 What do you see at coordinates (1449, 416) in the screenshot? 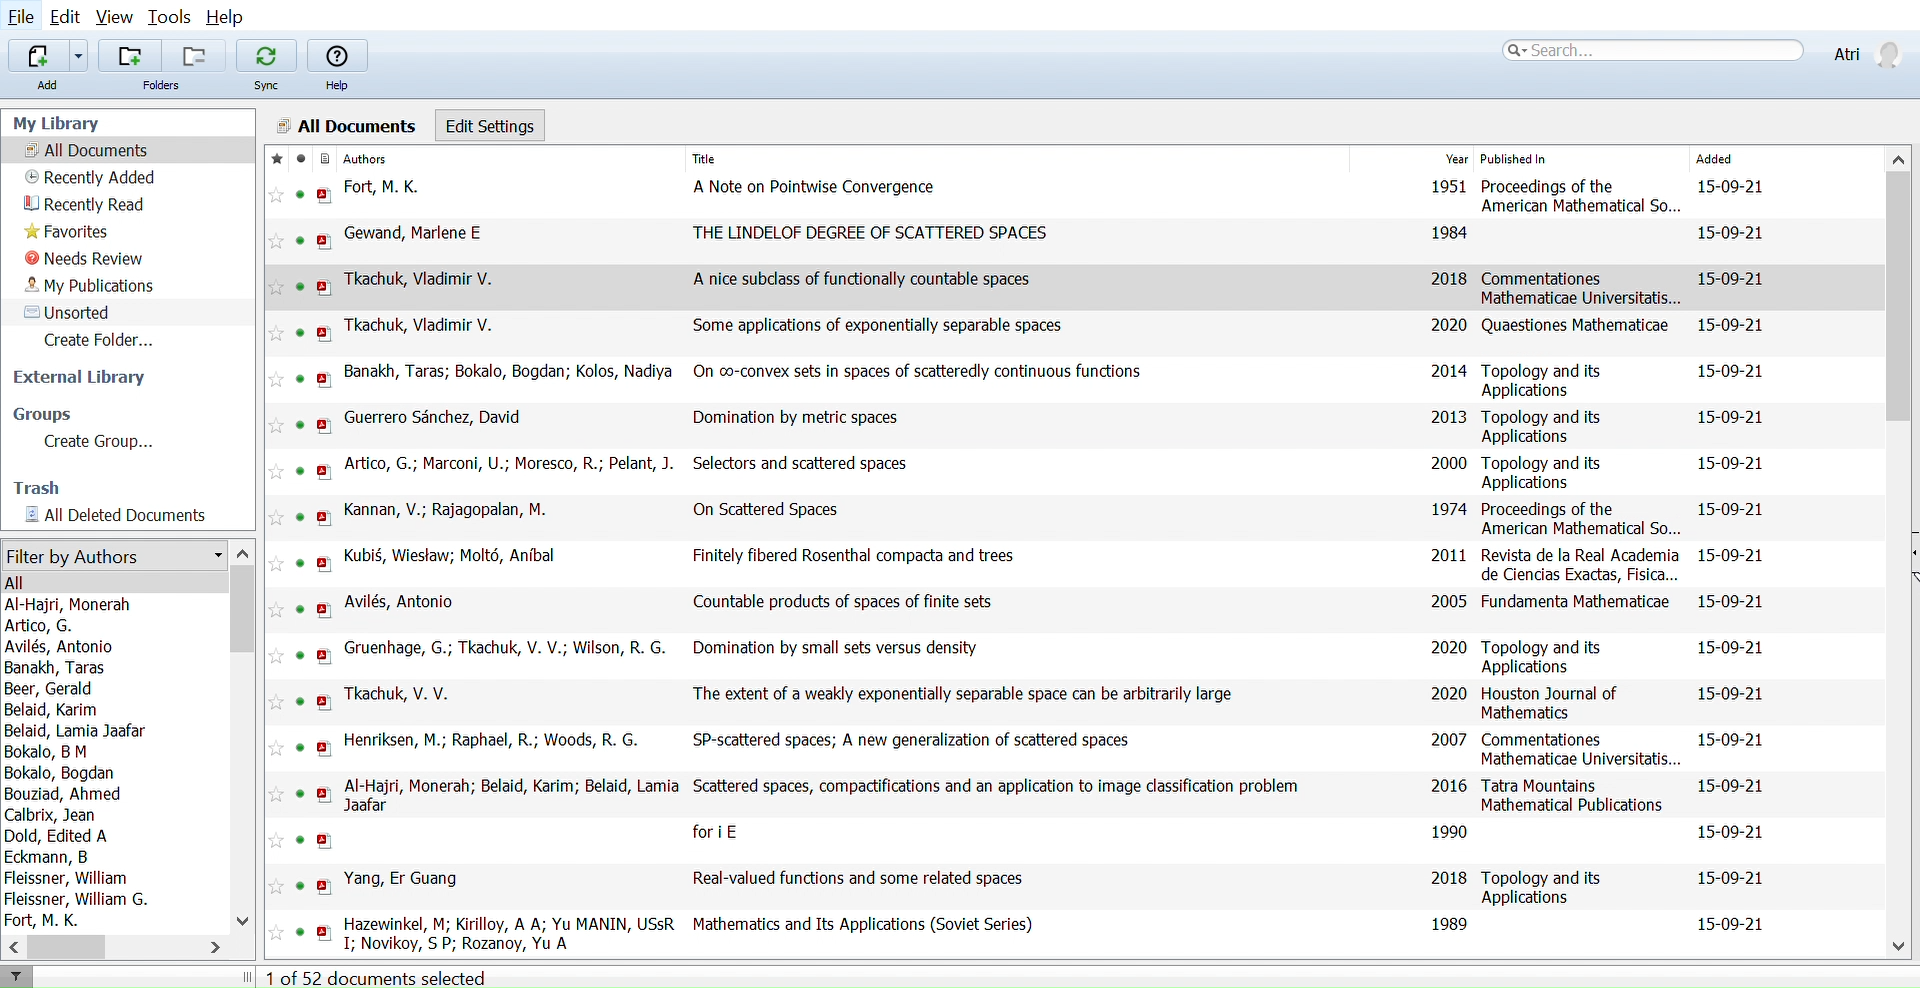
I see `2013` at bounding box center [1449, 416].